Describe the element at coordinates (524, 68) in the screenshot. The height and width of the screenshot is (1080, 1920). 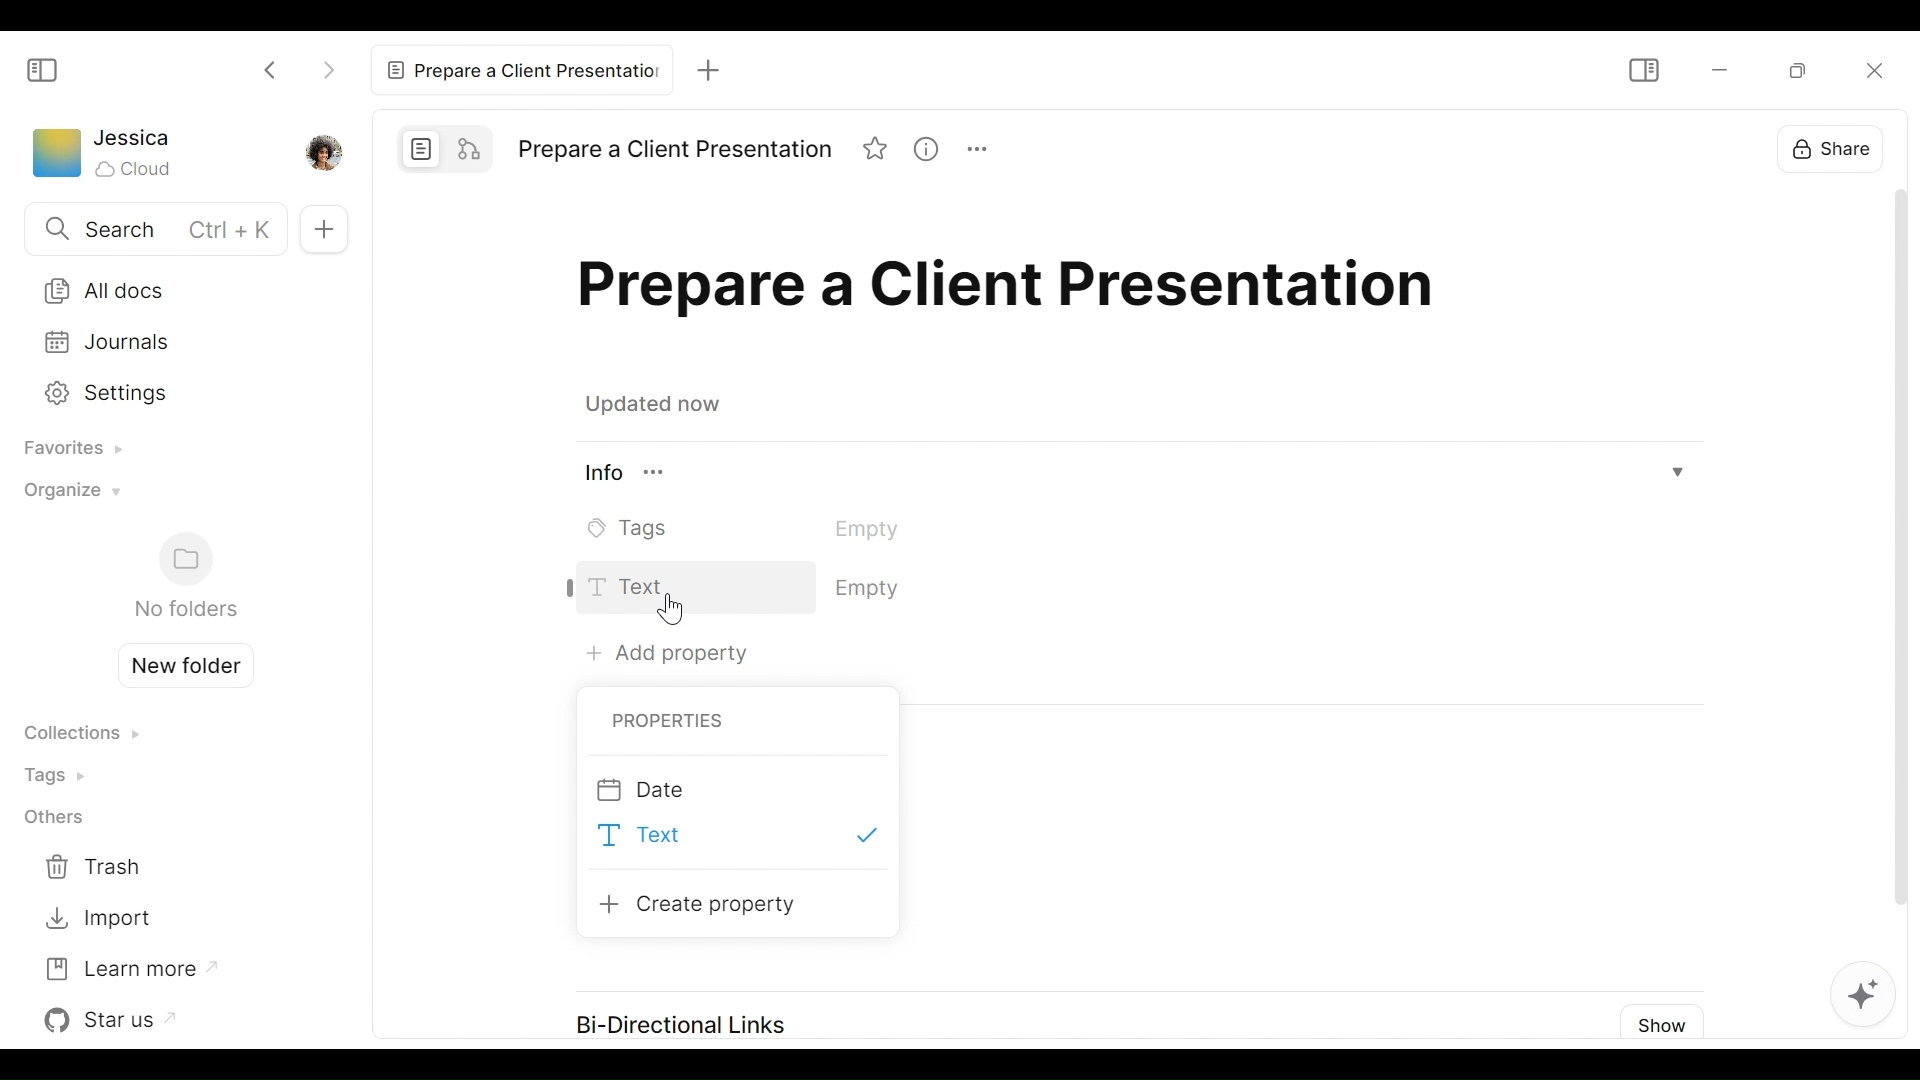
I see `Current tab` at that location.